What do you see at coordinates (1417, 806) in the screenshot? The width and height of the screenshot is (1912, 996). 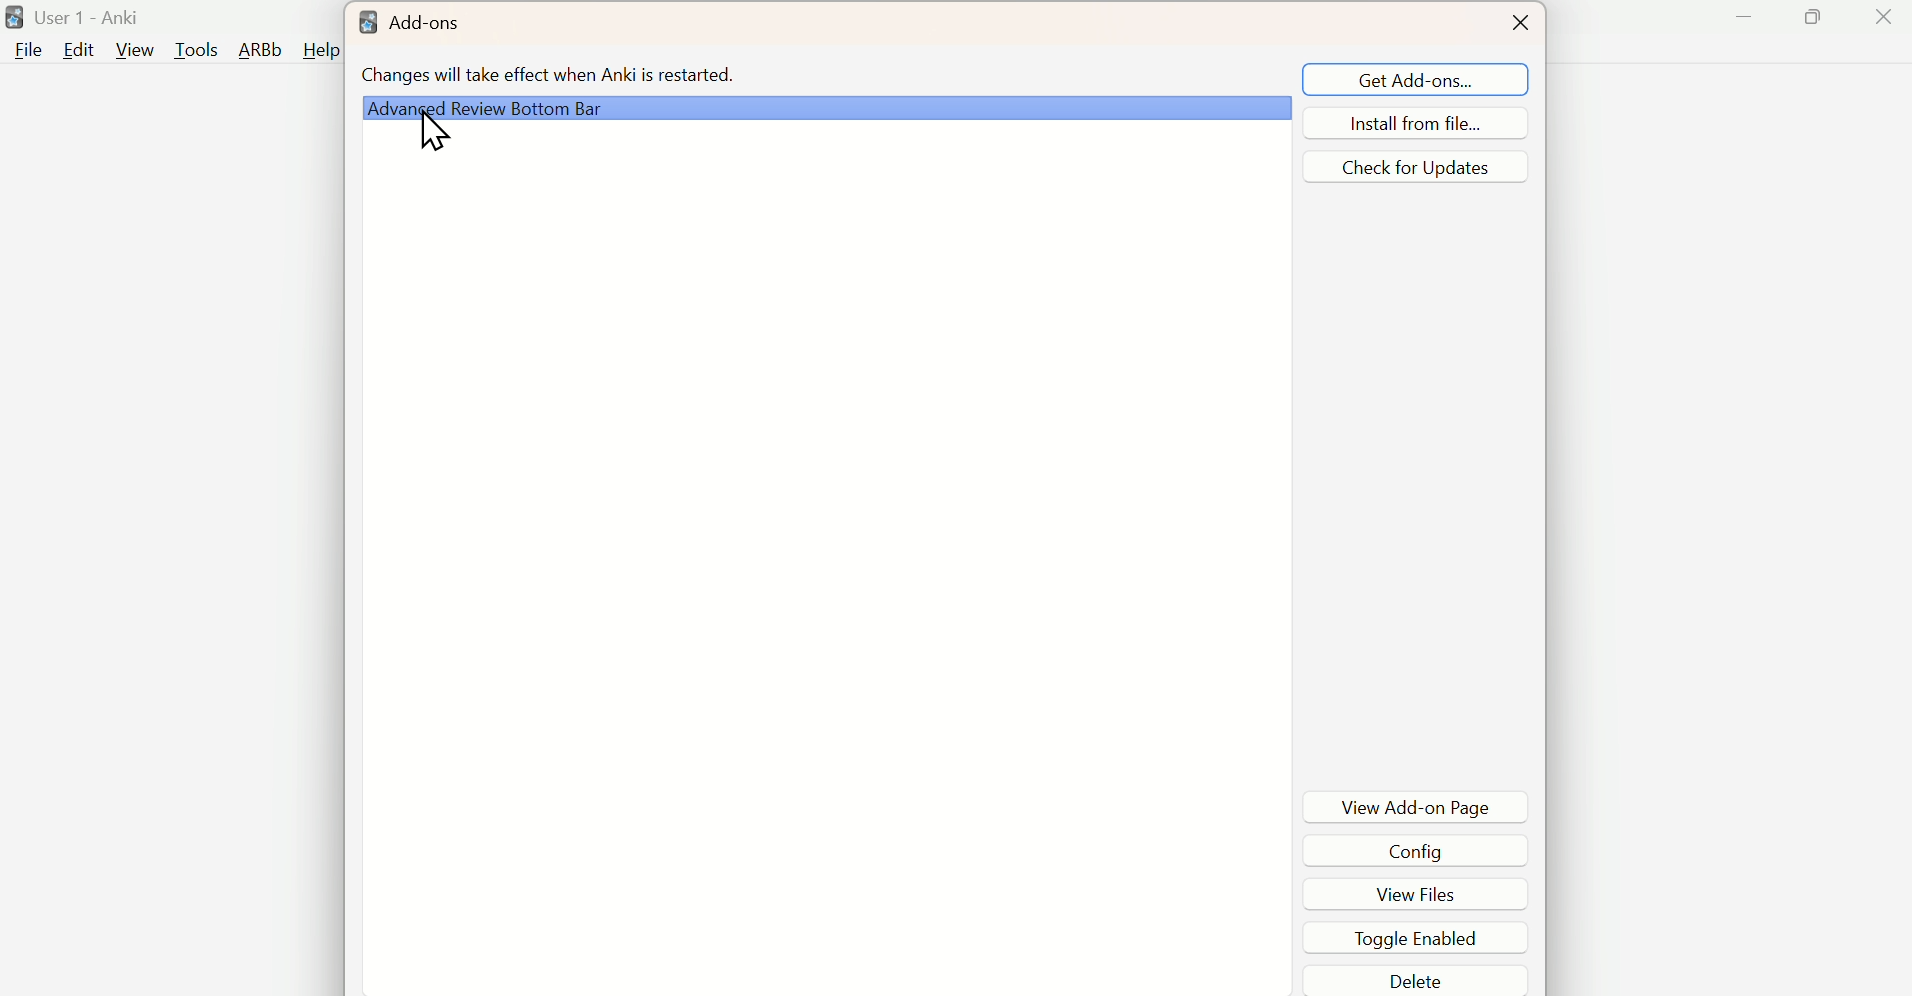 I see `View Add-on PageDe` at bounding box center [1417, 806].